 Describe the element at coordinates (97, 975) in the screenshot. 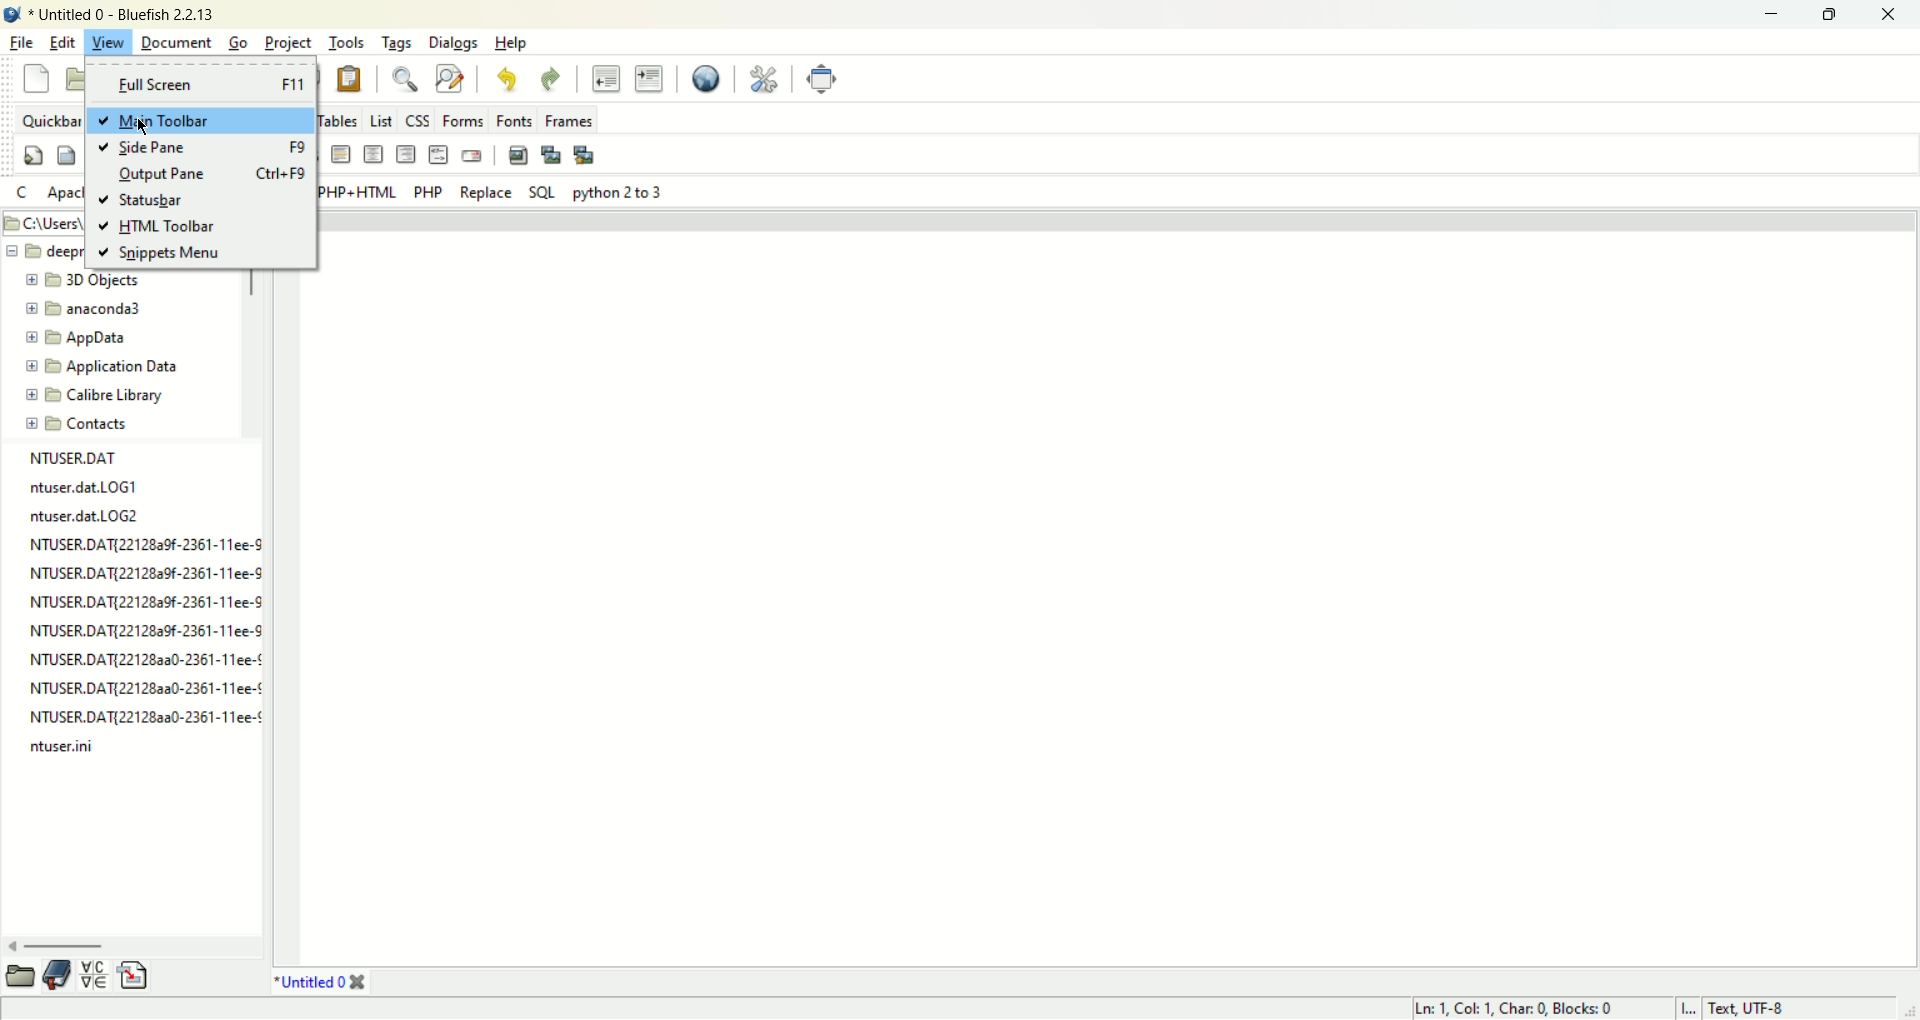

I see `charmap` at that location.